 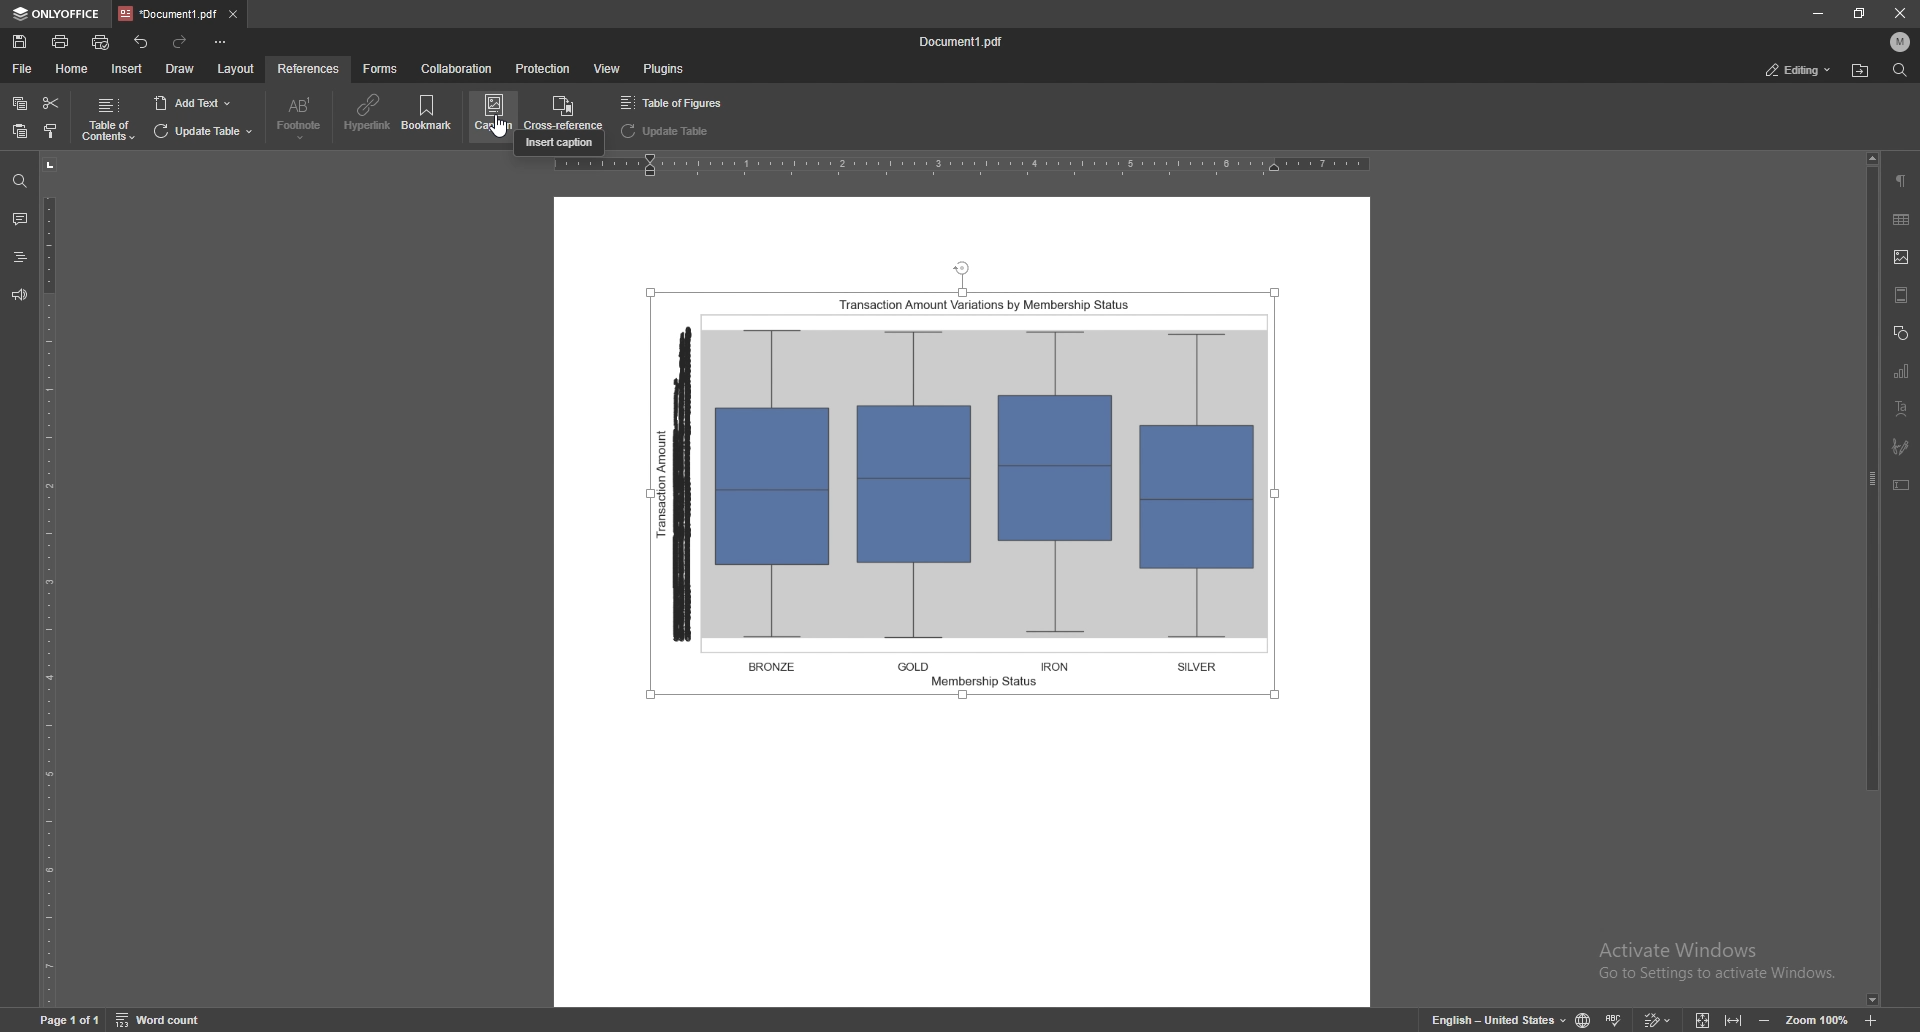 I want to click on fit to width, so click(x=1734, y=1019).